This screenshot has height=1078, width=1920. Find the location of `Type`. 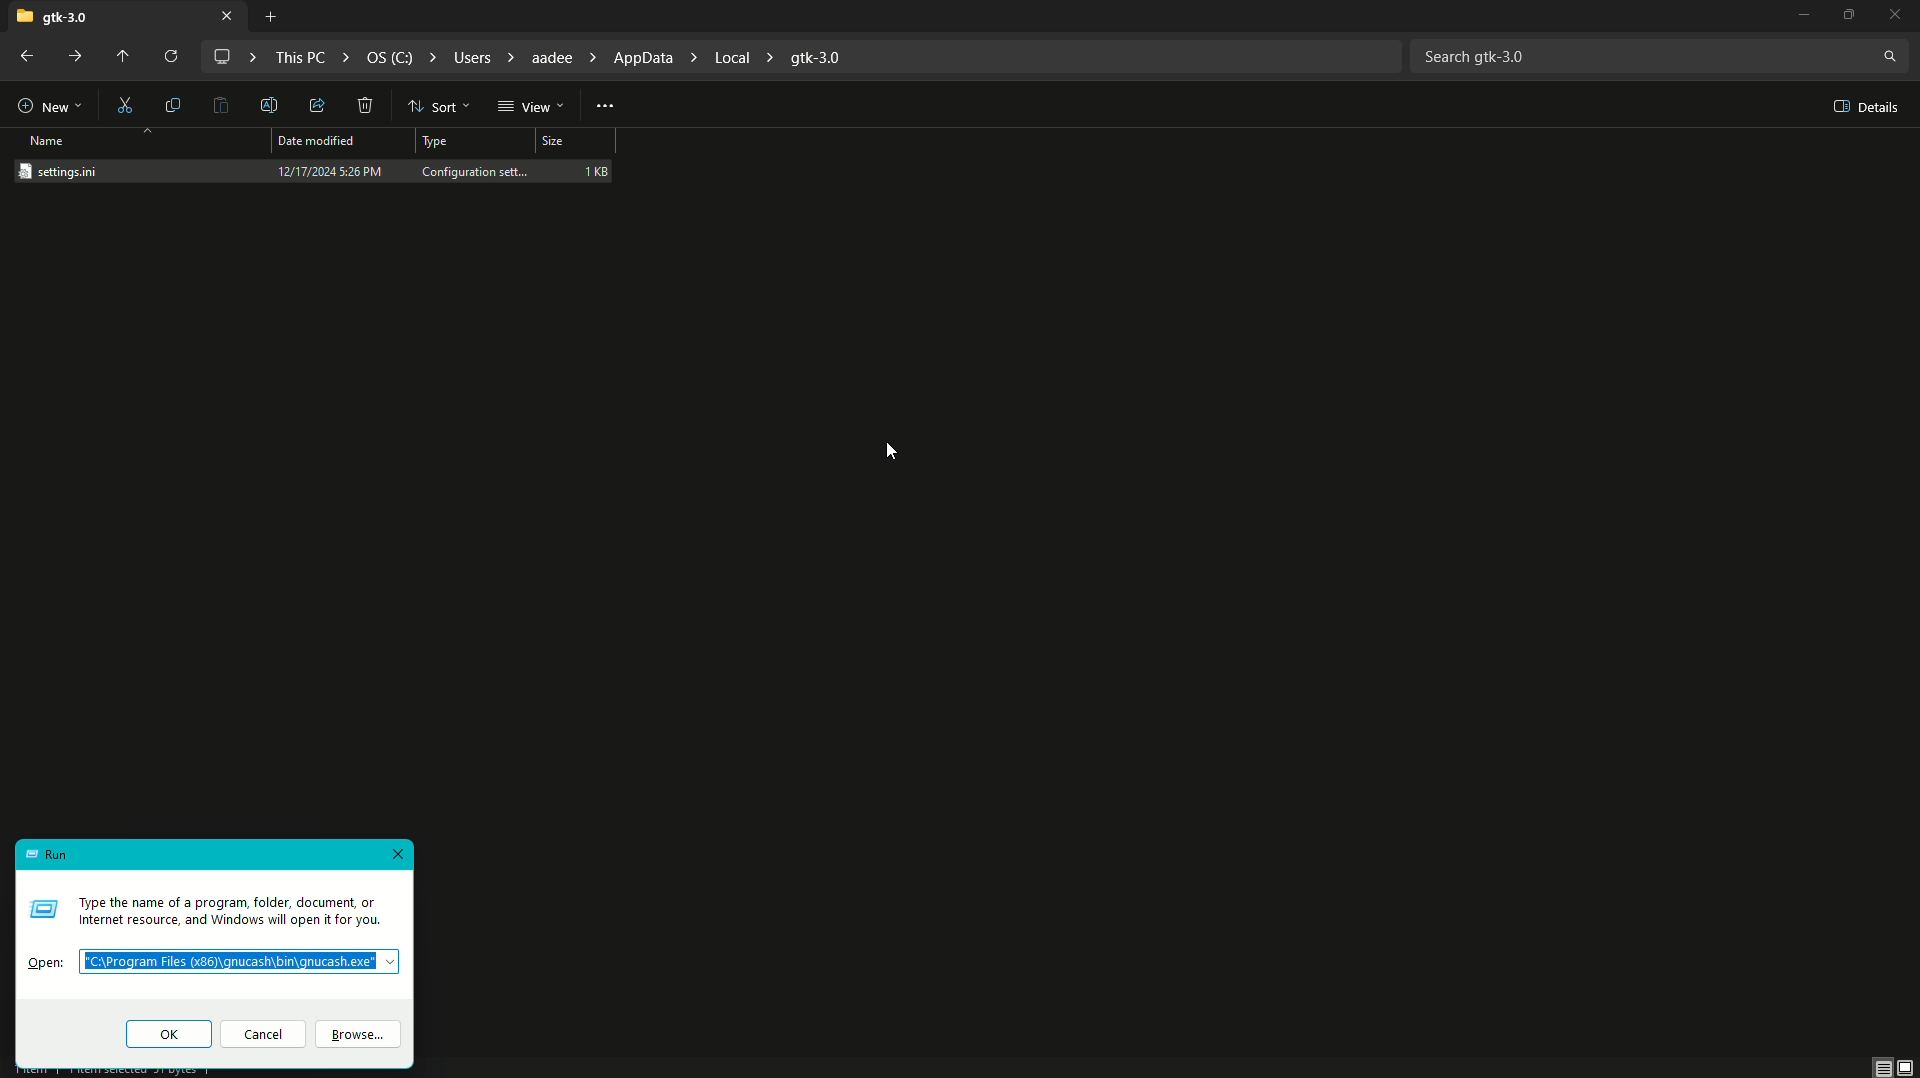

Type is located at coordinates (438, 143).